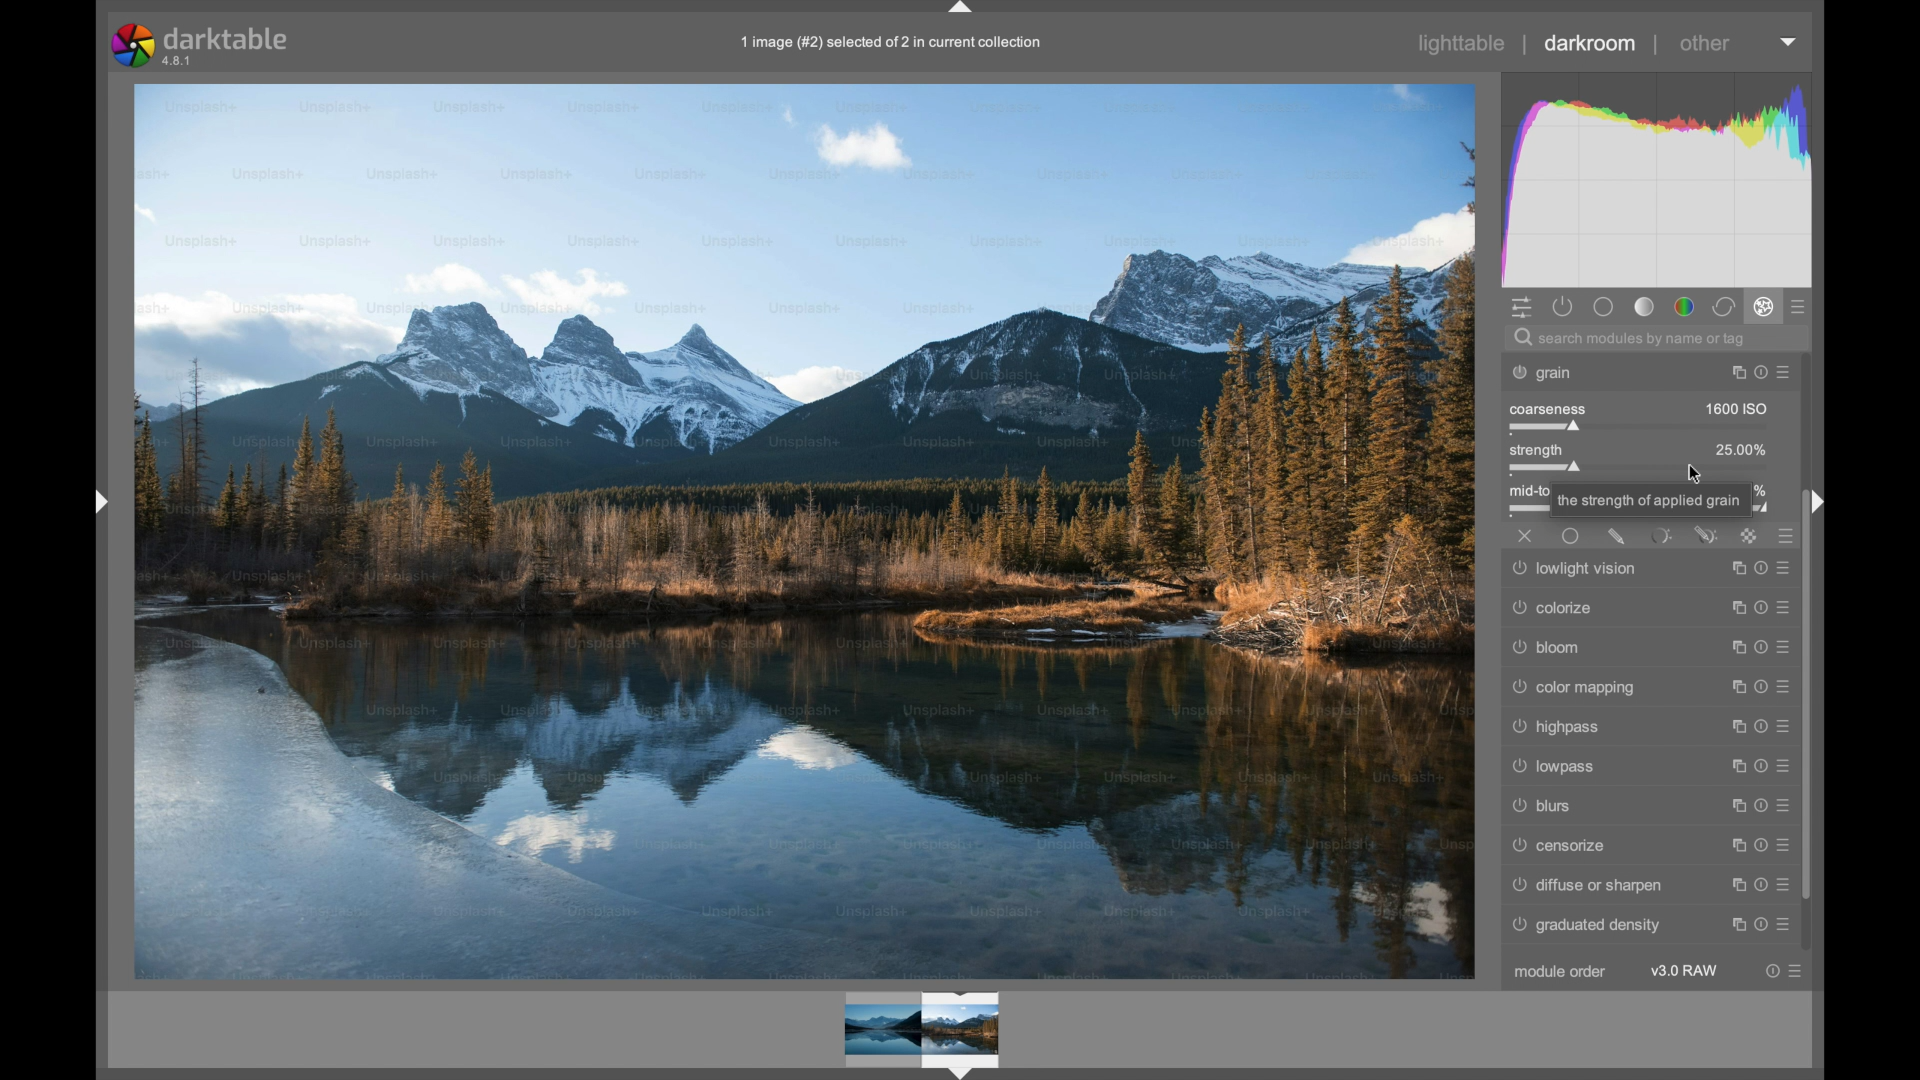  What do you see at coordinates (1787, 536) in the screenshot?
I see `presets` at bounding box center [1787, 536].